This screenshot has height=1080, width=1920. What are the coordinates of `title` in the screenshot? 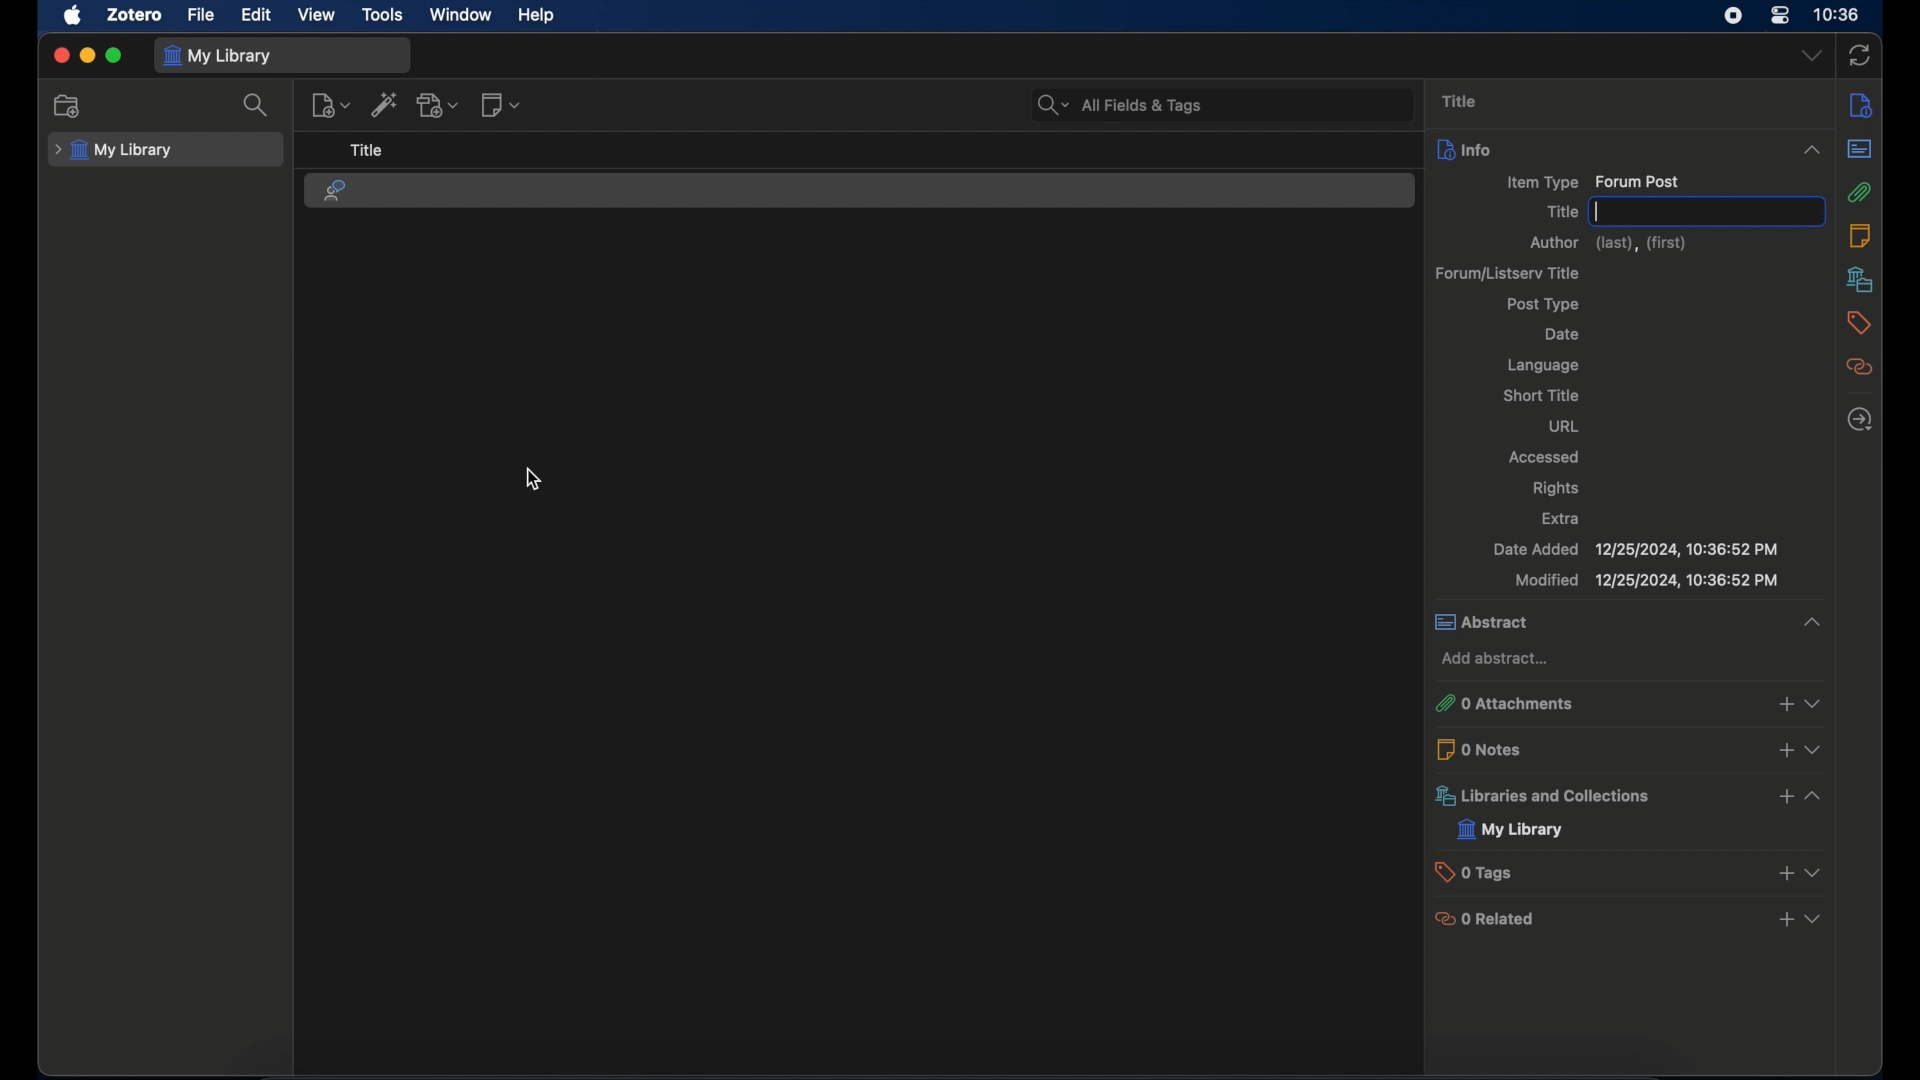 It's located at (367, 149).